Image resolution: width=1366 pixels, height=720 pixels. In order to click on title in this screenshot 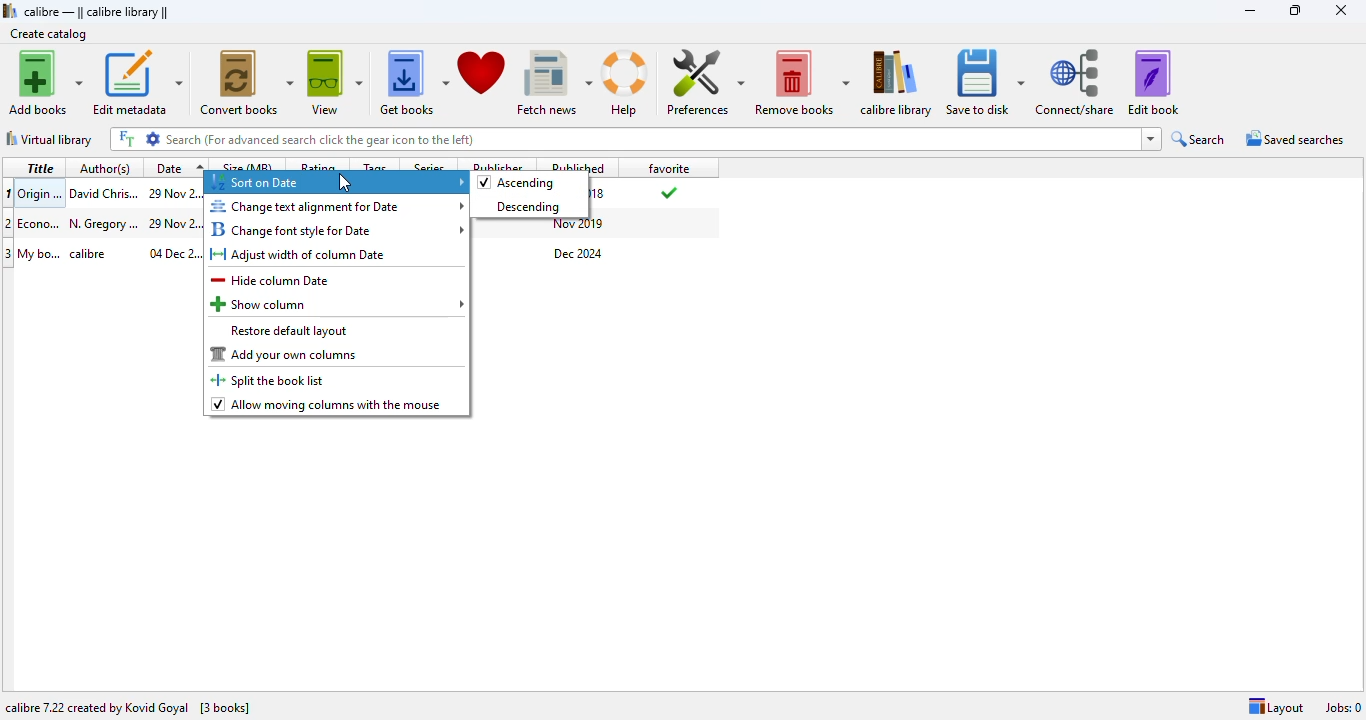, I will do `click(40, 222)`.